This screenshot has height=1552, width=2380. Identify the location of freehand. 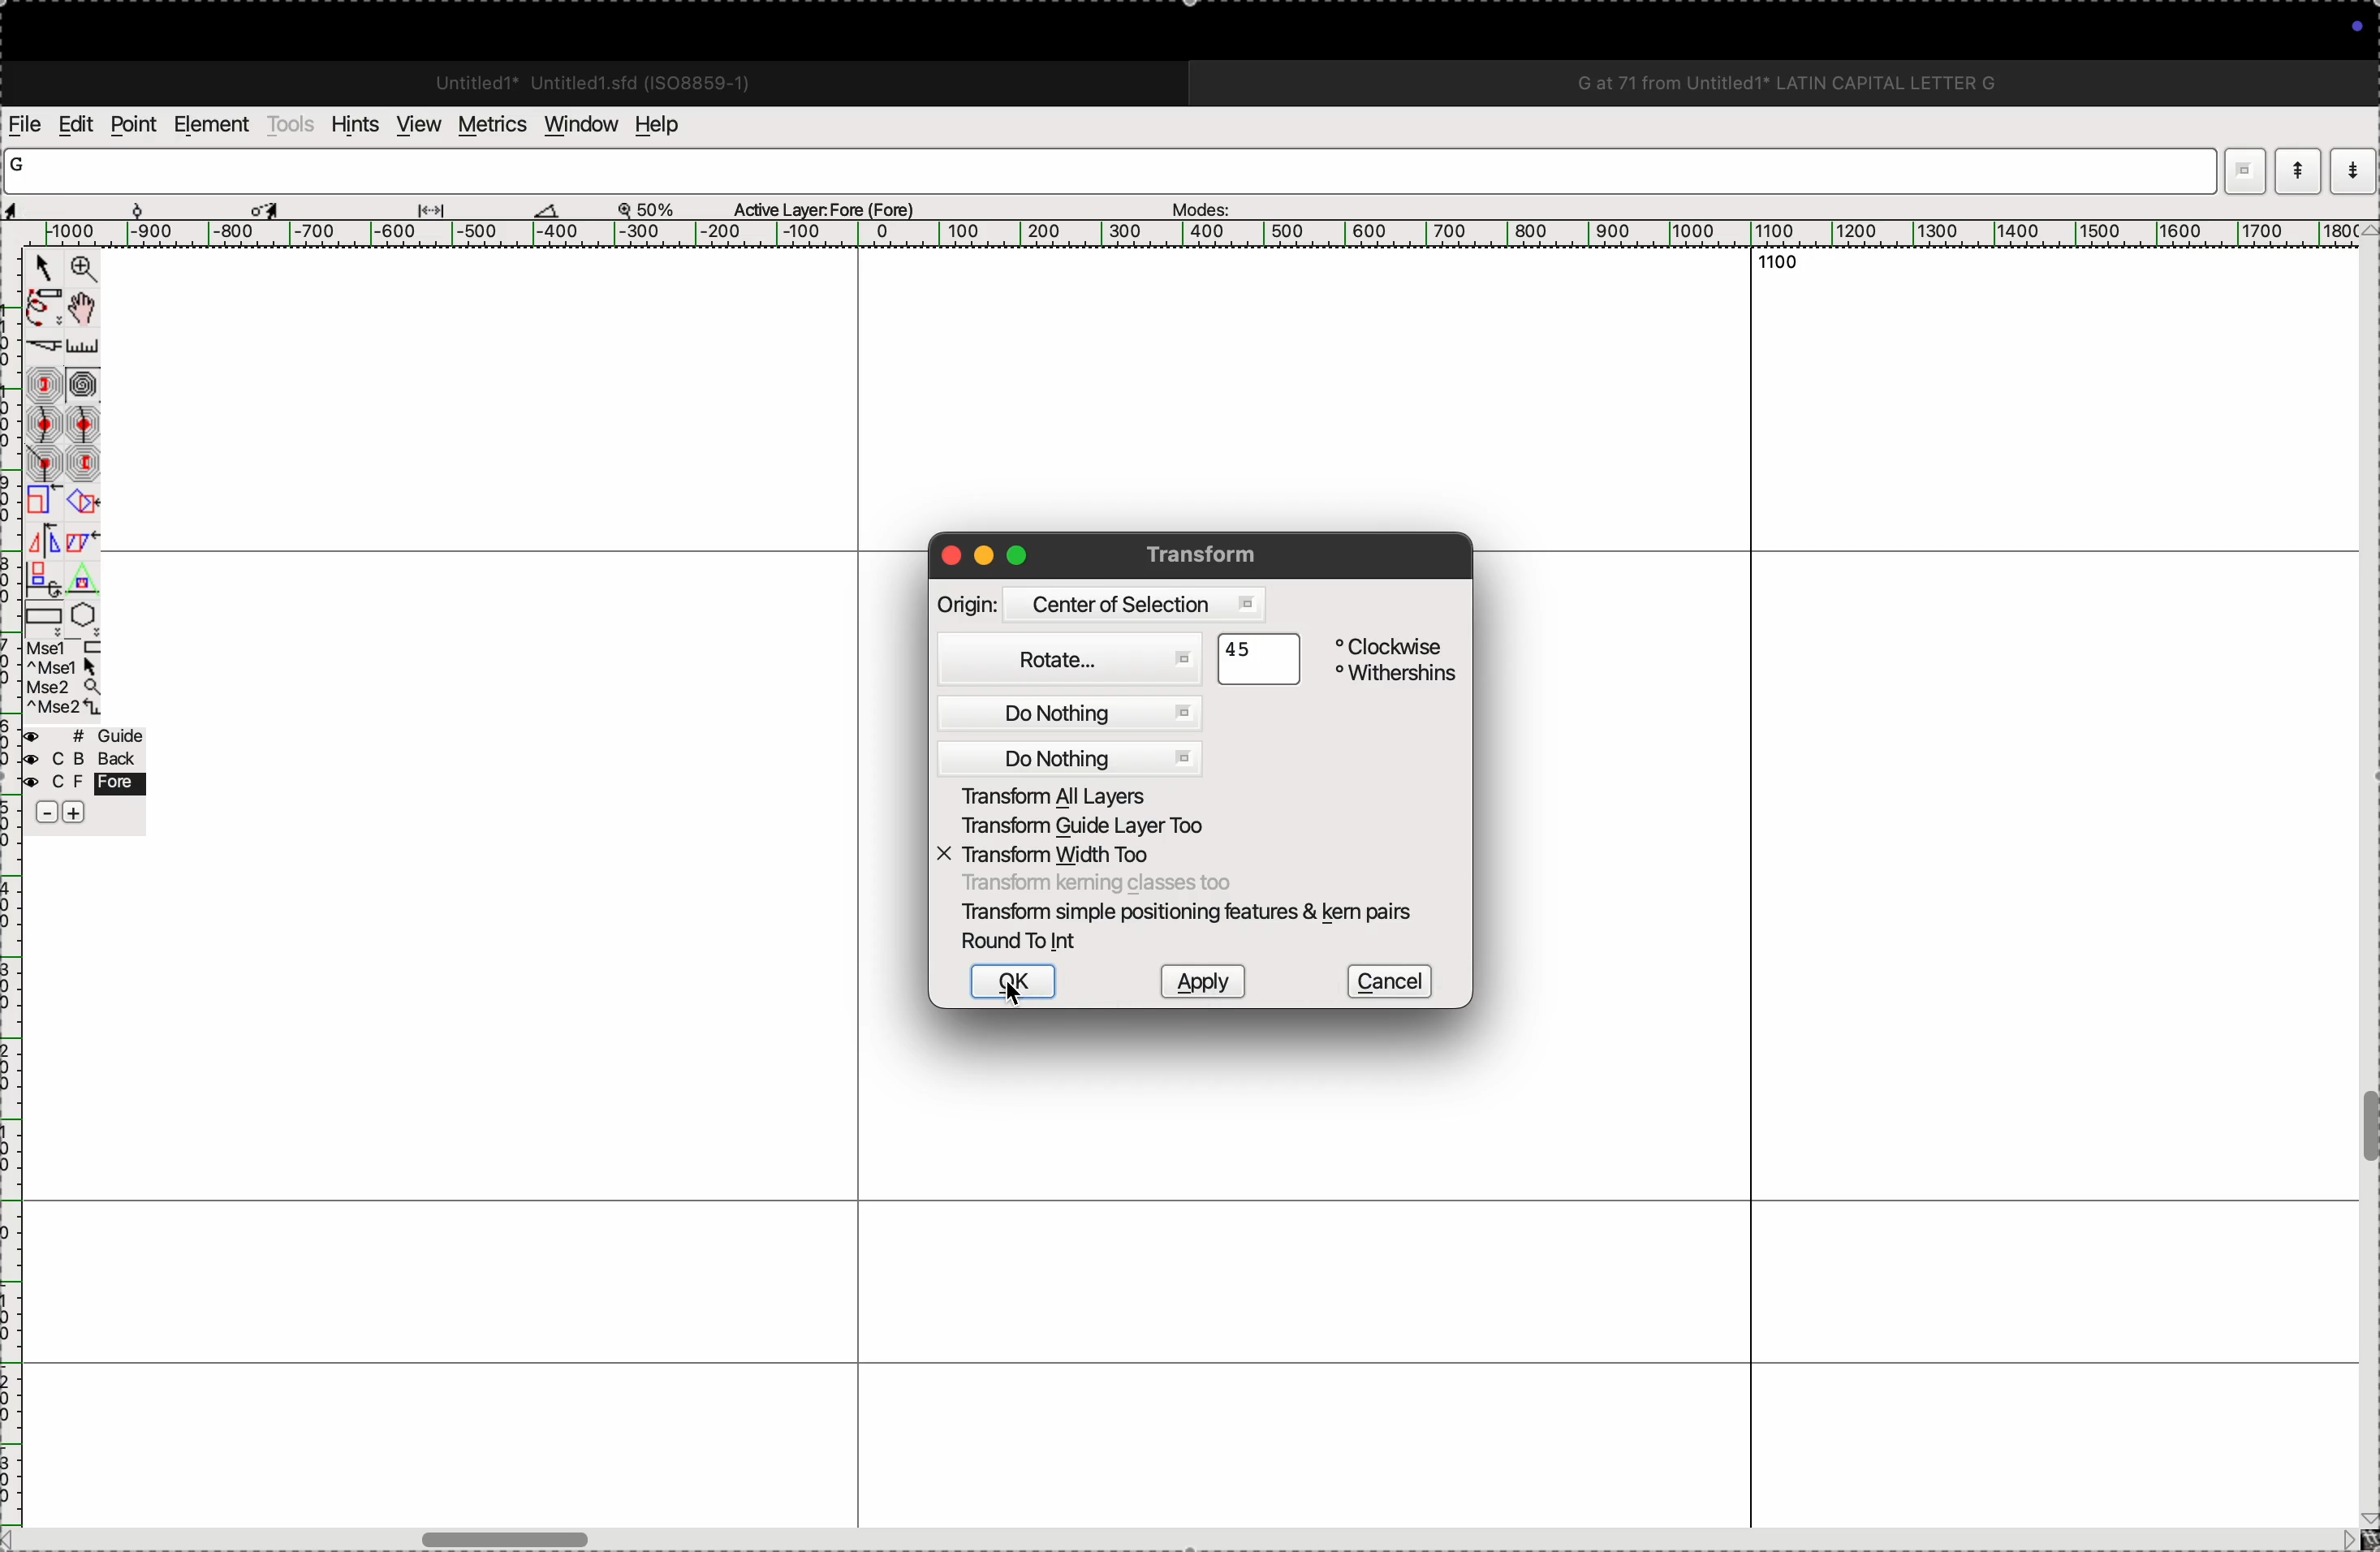
(44, 310).